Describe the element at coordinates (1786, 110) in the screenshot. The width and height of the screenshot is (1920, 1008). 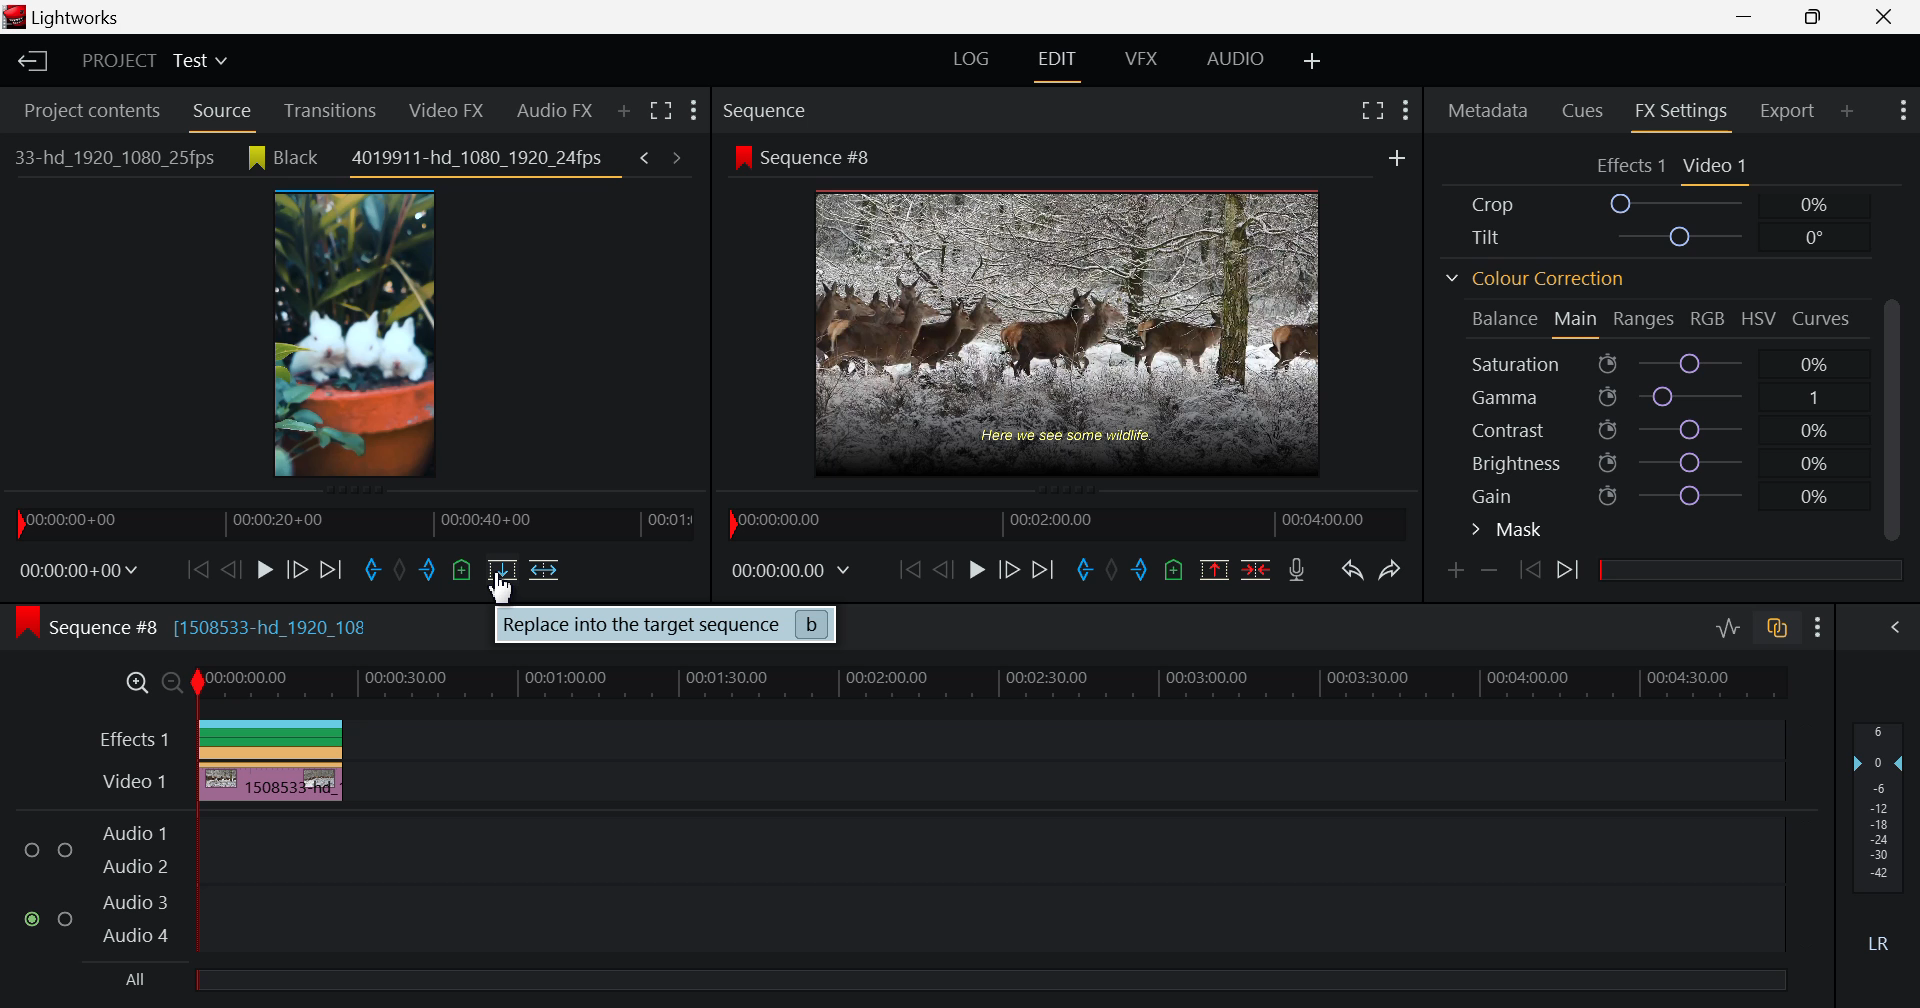
I see `Export Tab` at that location.